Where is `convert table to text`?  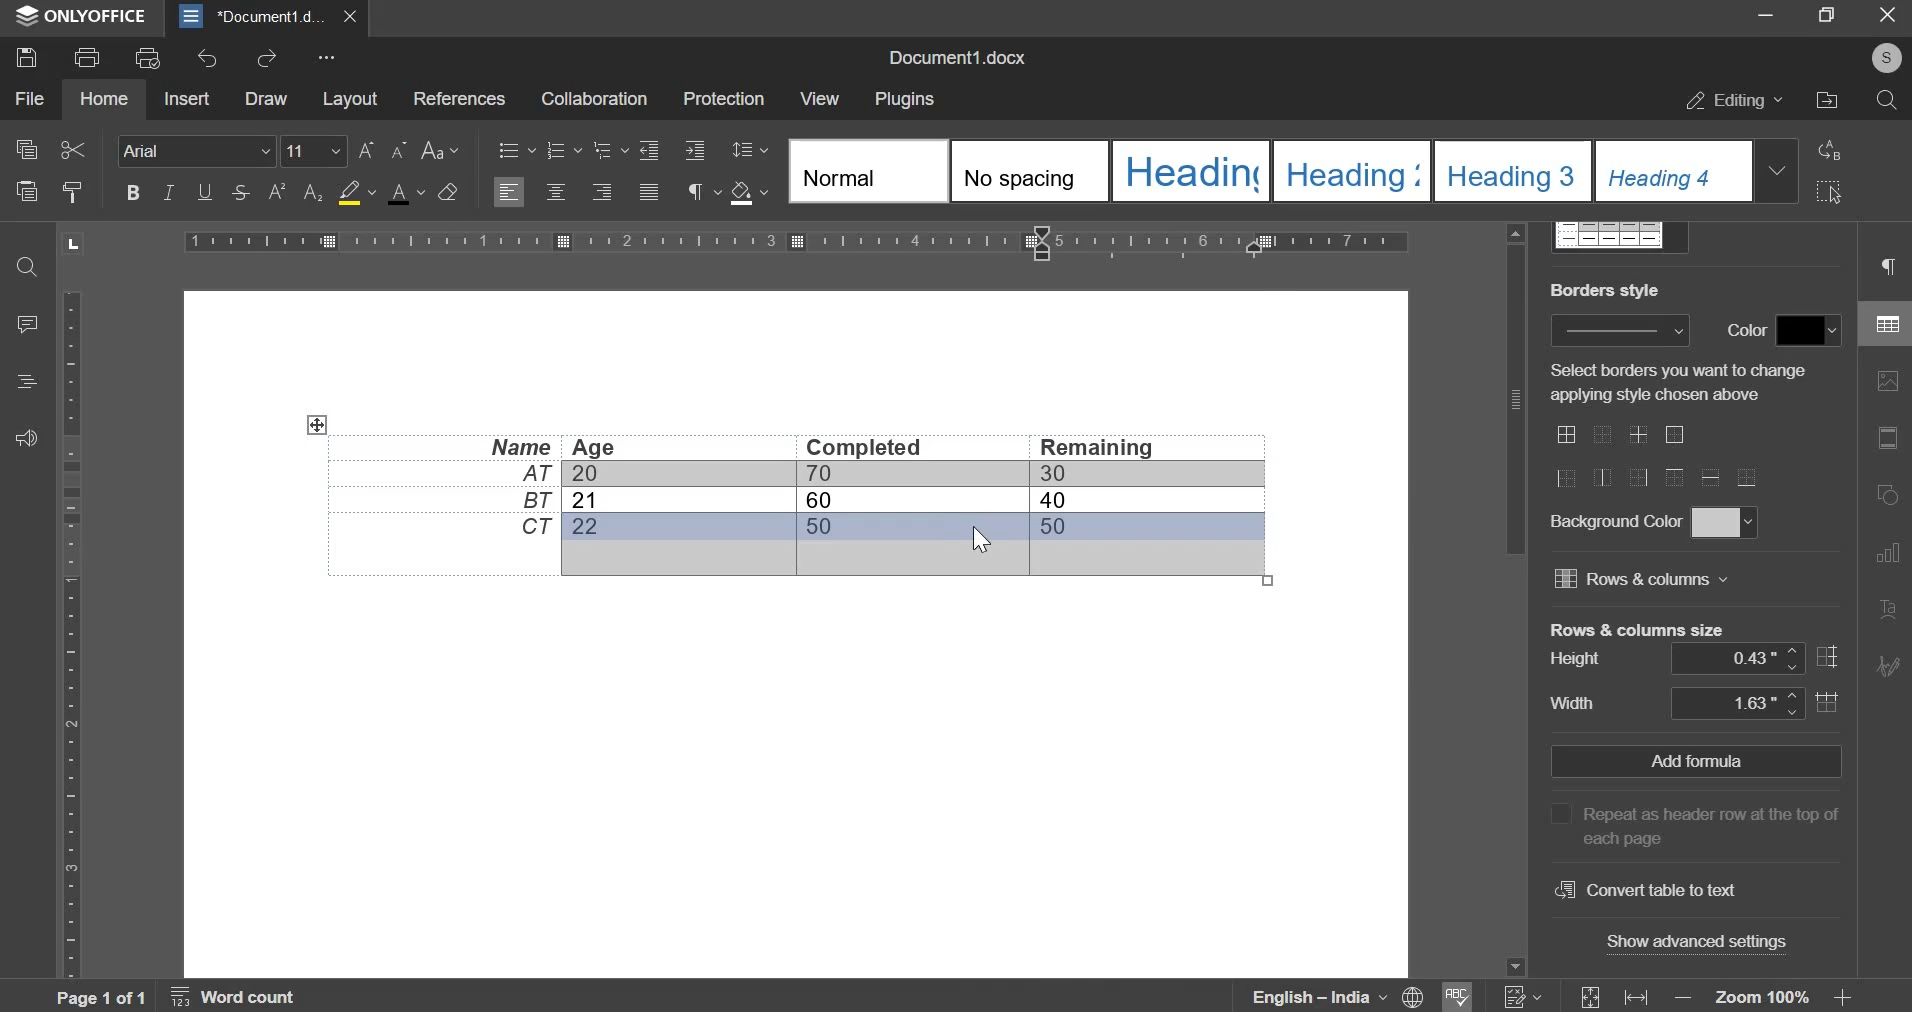 convert table to text is located at coordinates (1642, 891).